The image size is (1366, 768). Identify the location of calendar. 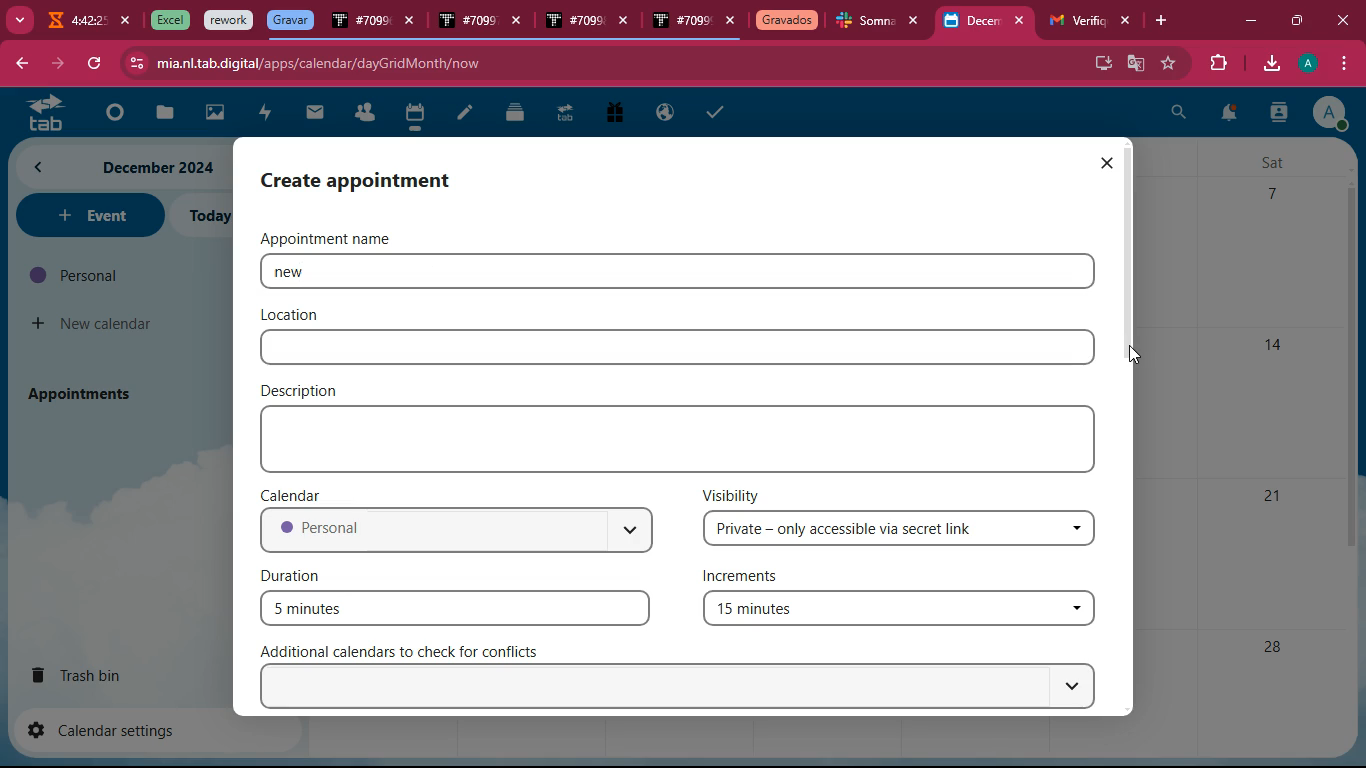
(414, 116).